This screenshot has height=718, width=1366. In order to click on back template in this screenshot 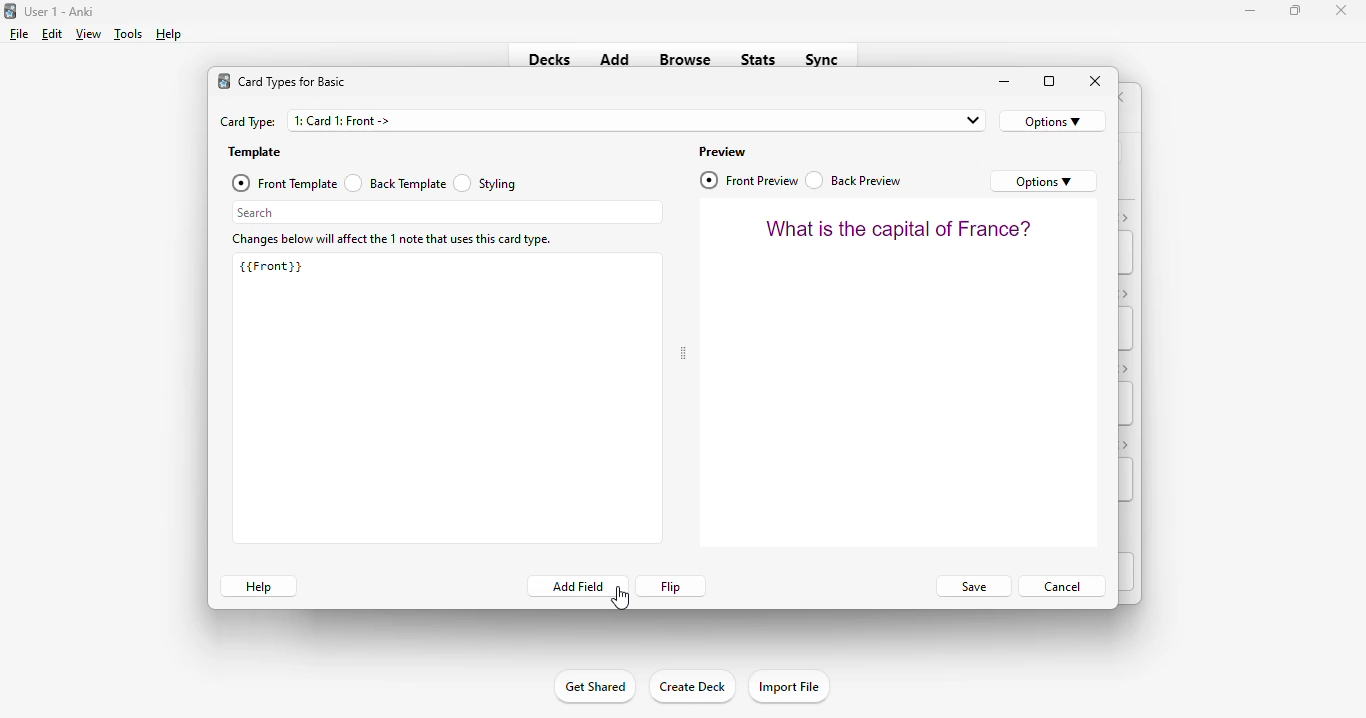, I will do `click(395, 183)`.